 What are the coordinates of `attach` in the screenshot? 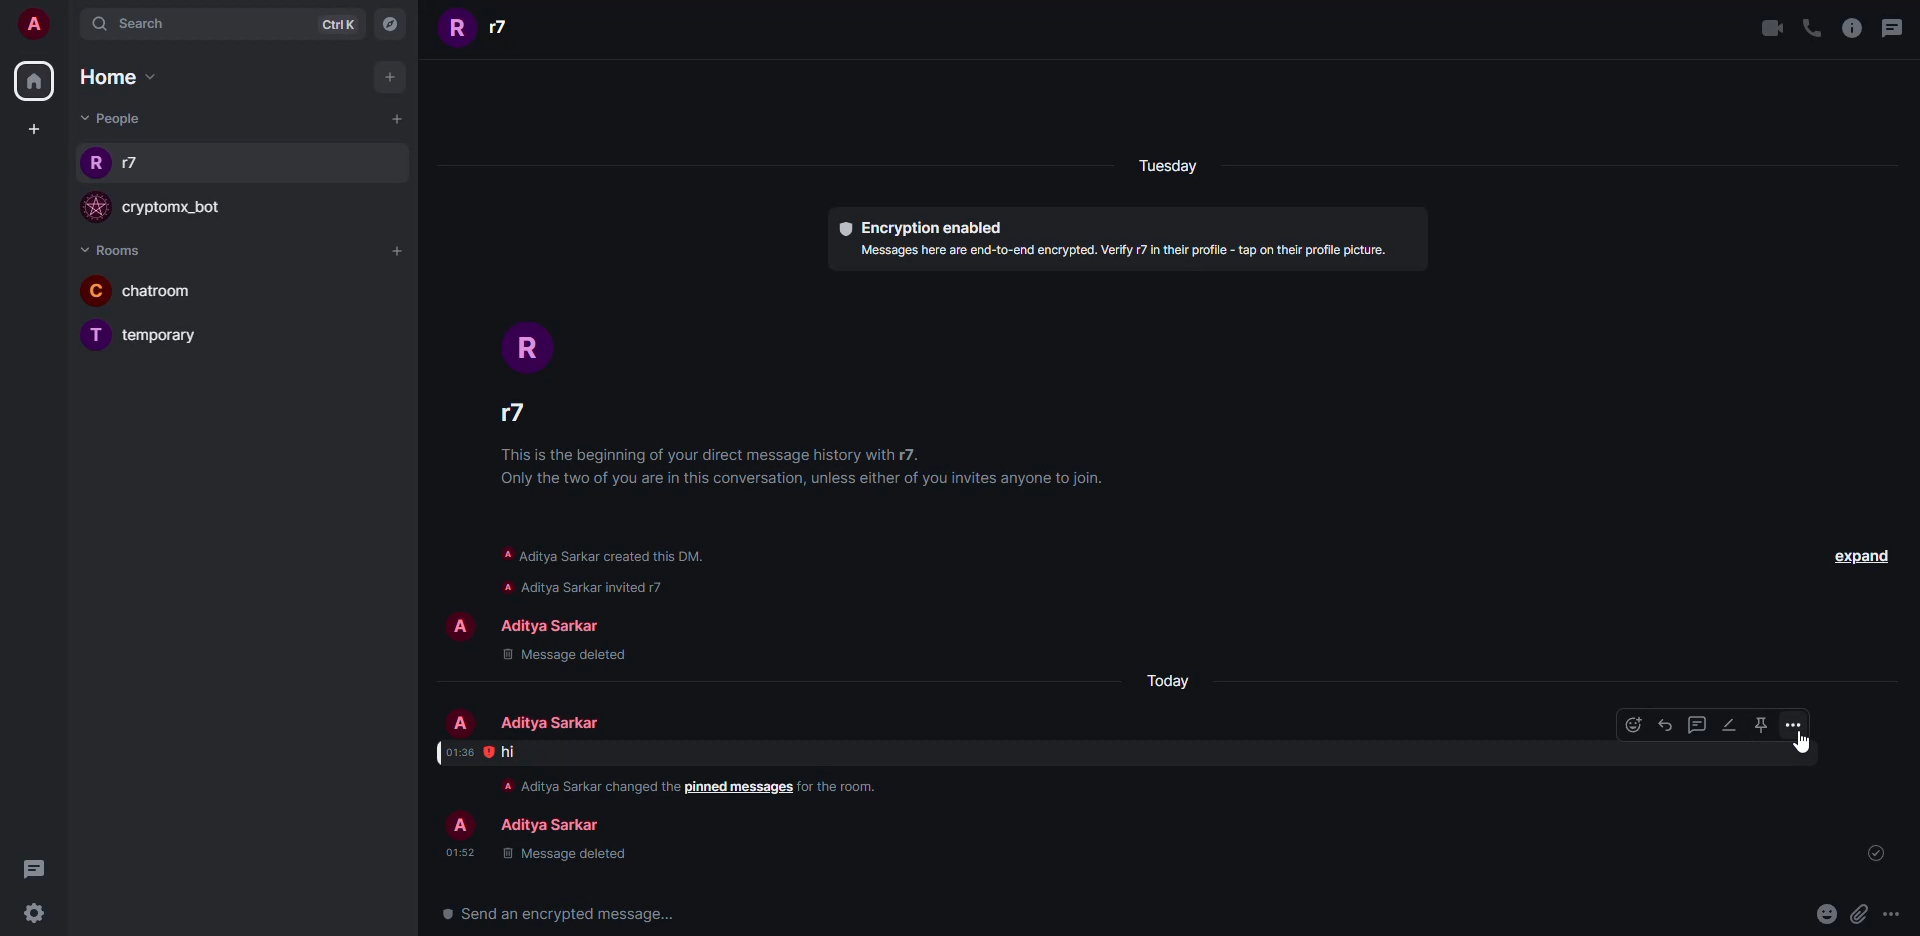 It's located at (1857, 915).